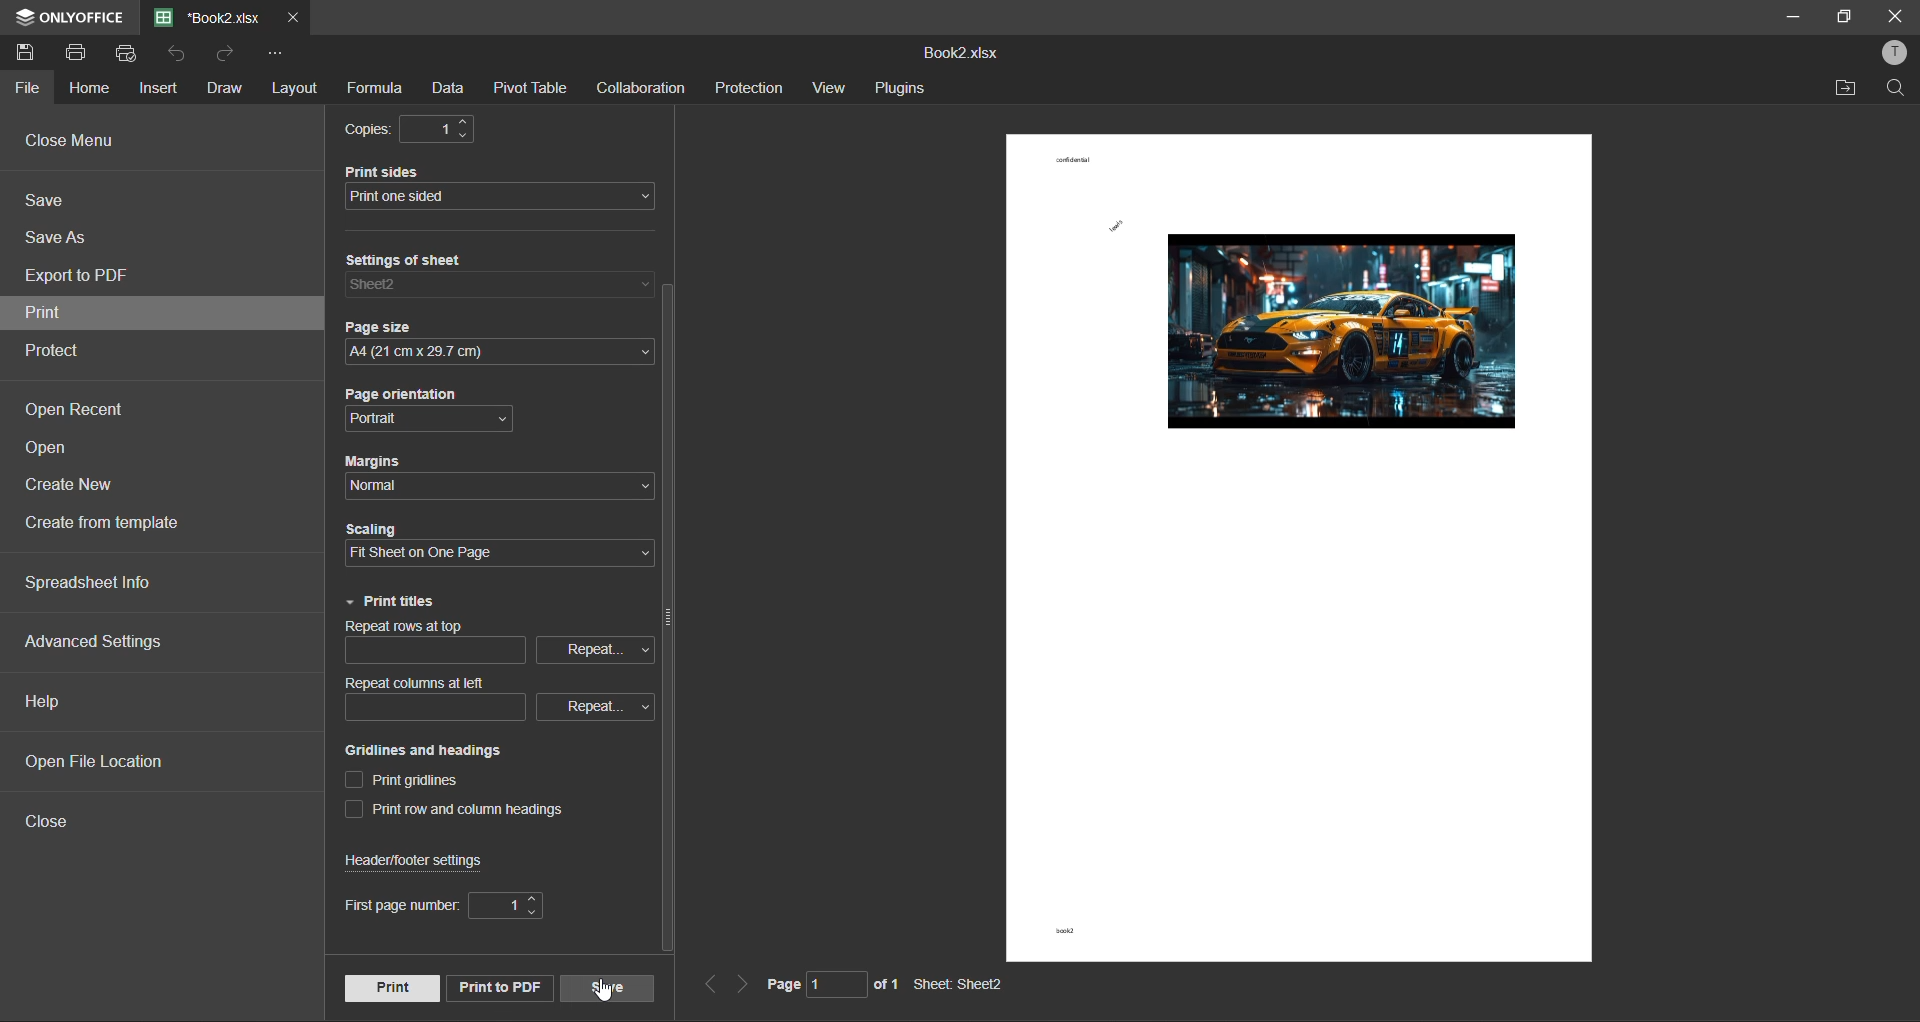  Describe the element at coordinates (448, 91) in the screenshot. I see `data` at that location.